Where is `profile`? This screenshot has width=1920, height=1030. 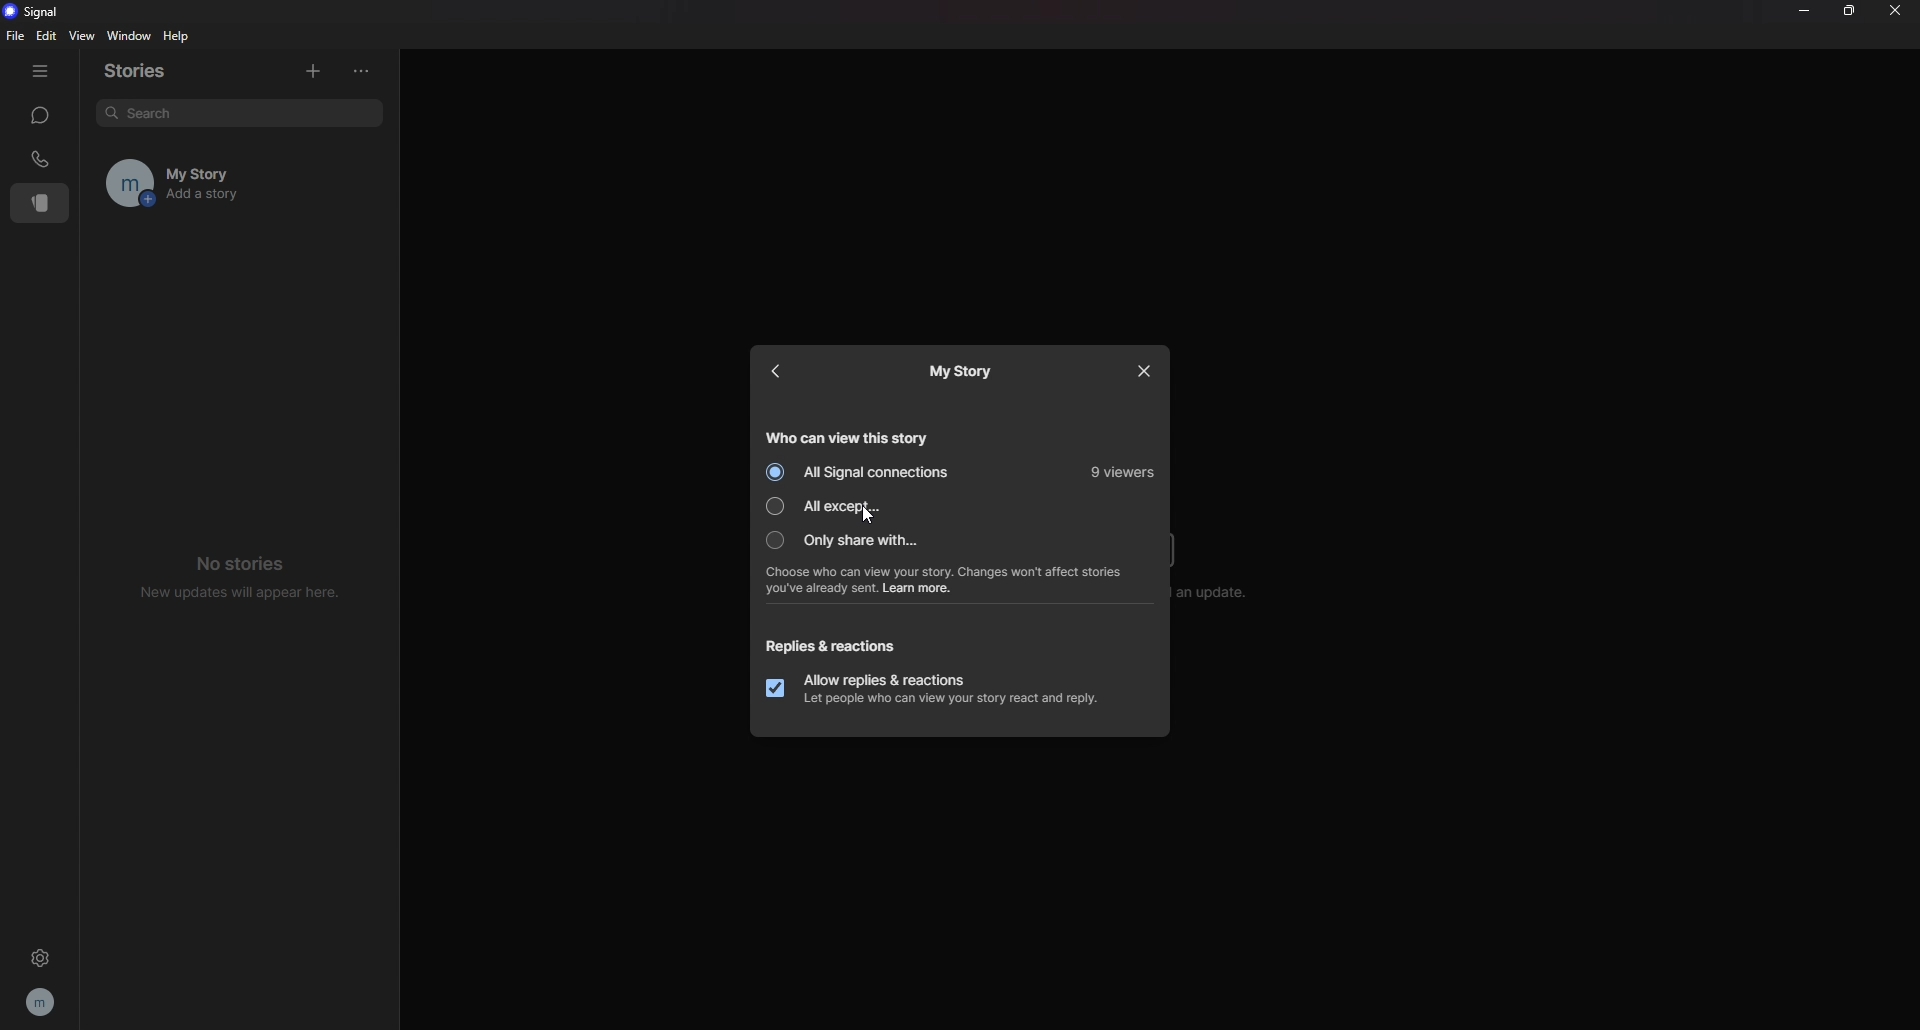
profile is located at coordinates (42, 1001).